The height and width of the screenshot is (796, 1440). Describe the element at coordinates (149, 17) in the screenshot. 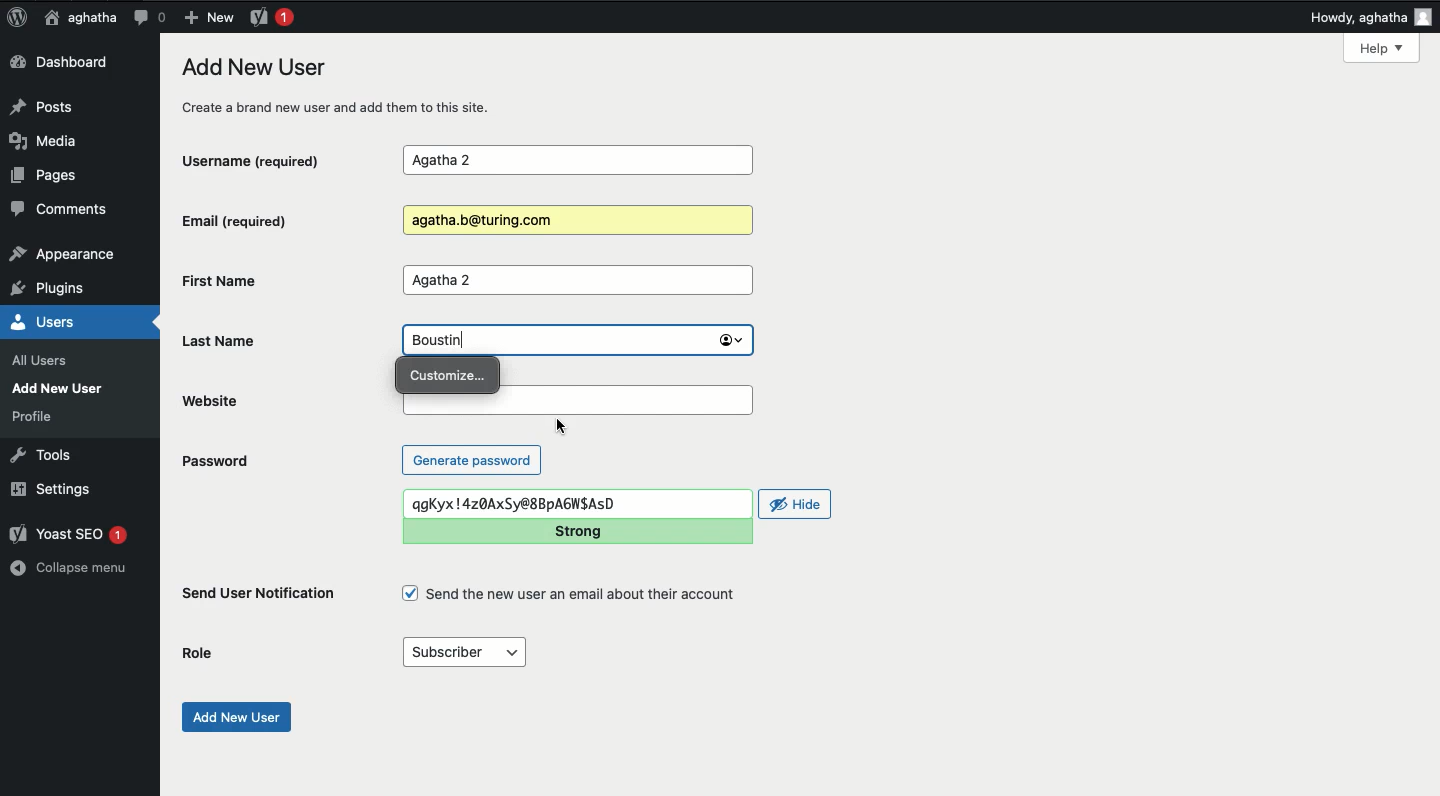

I see `Comment` at that location.